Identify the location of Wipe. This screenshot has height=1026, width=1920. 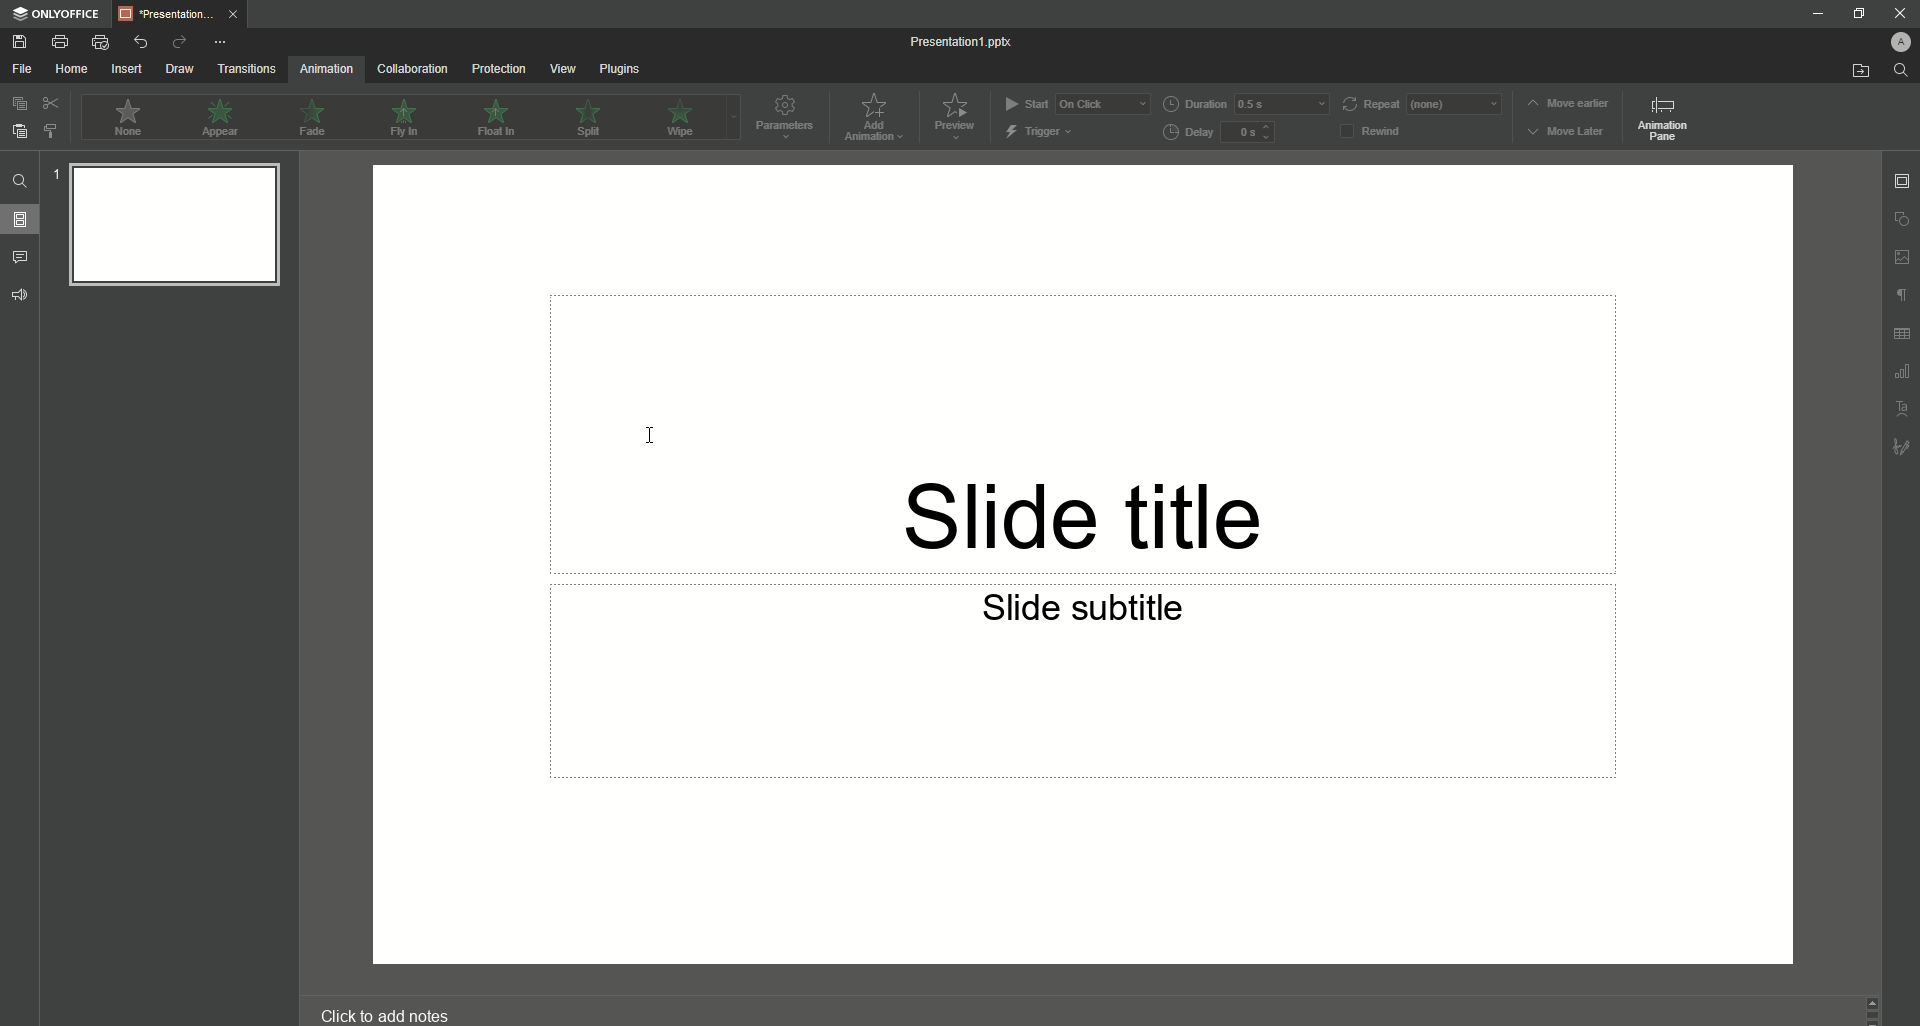
(678, 117).